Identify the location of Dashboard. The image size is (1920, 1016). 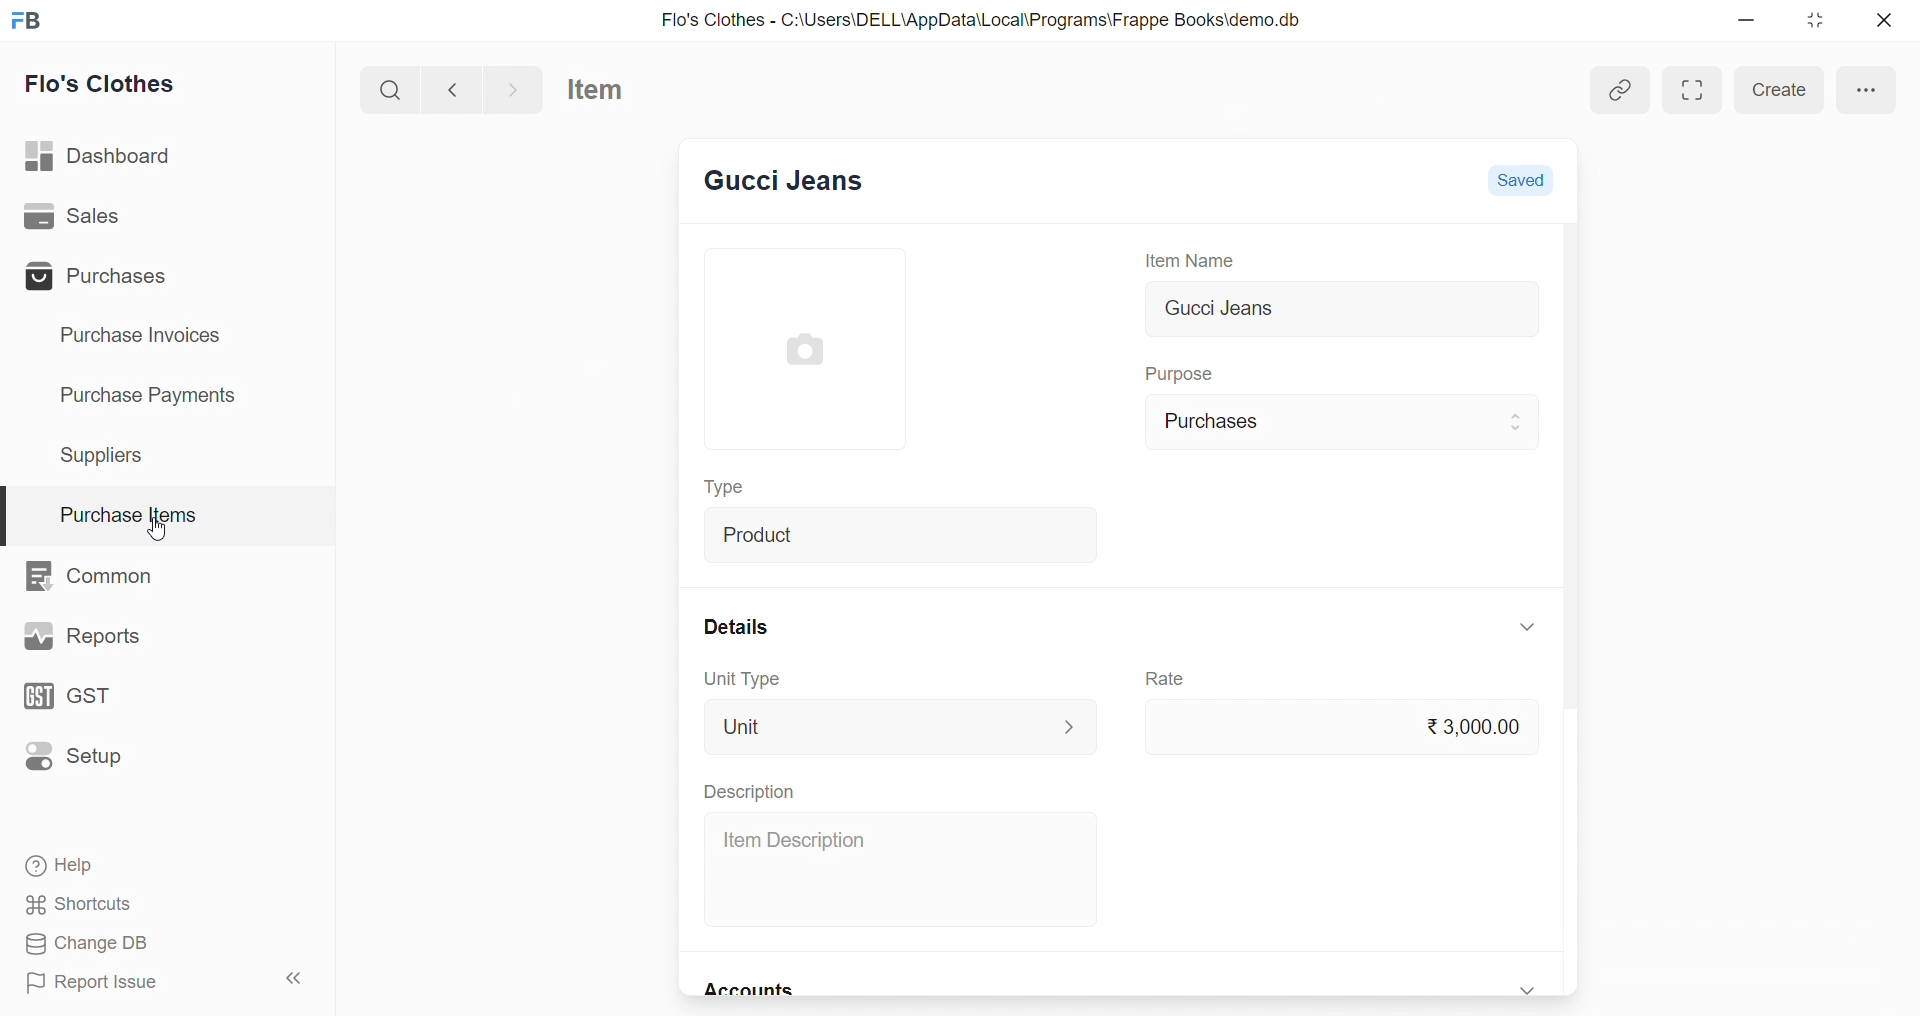
(107, 153).